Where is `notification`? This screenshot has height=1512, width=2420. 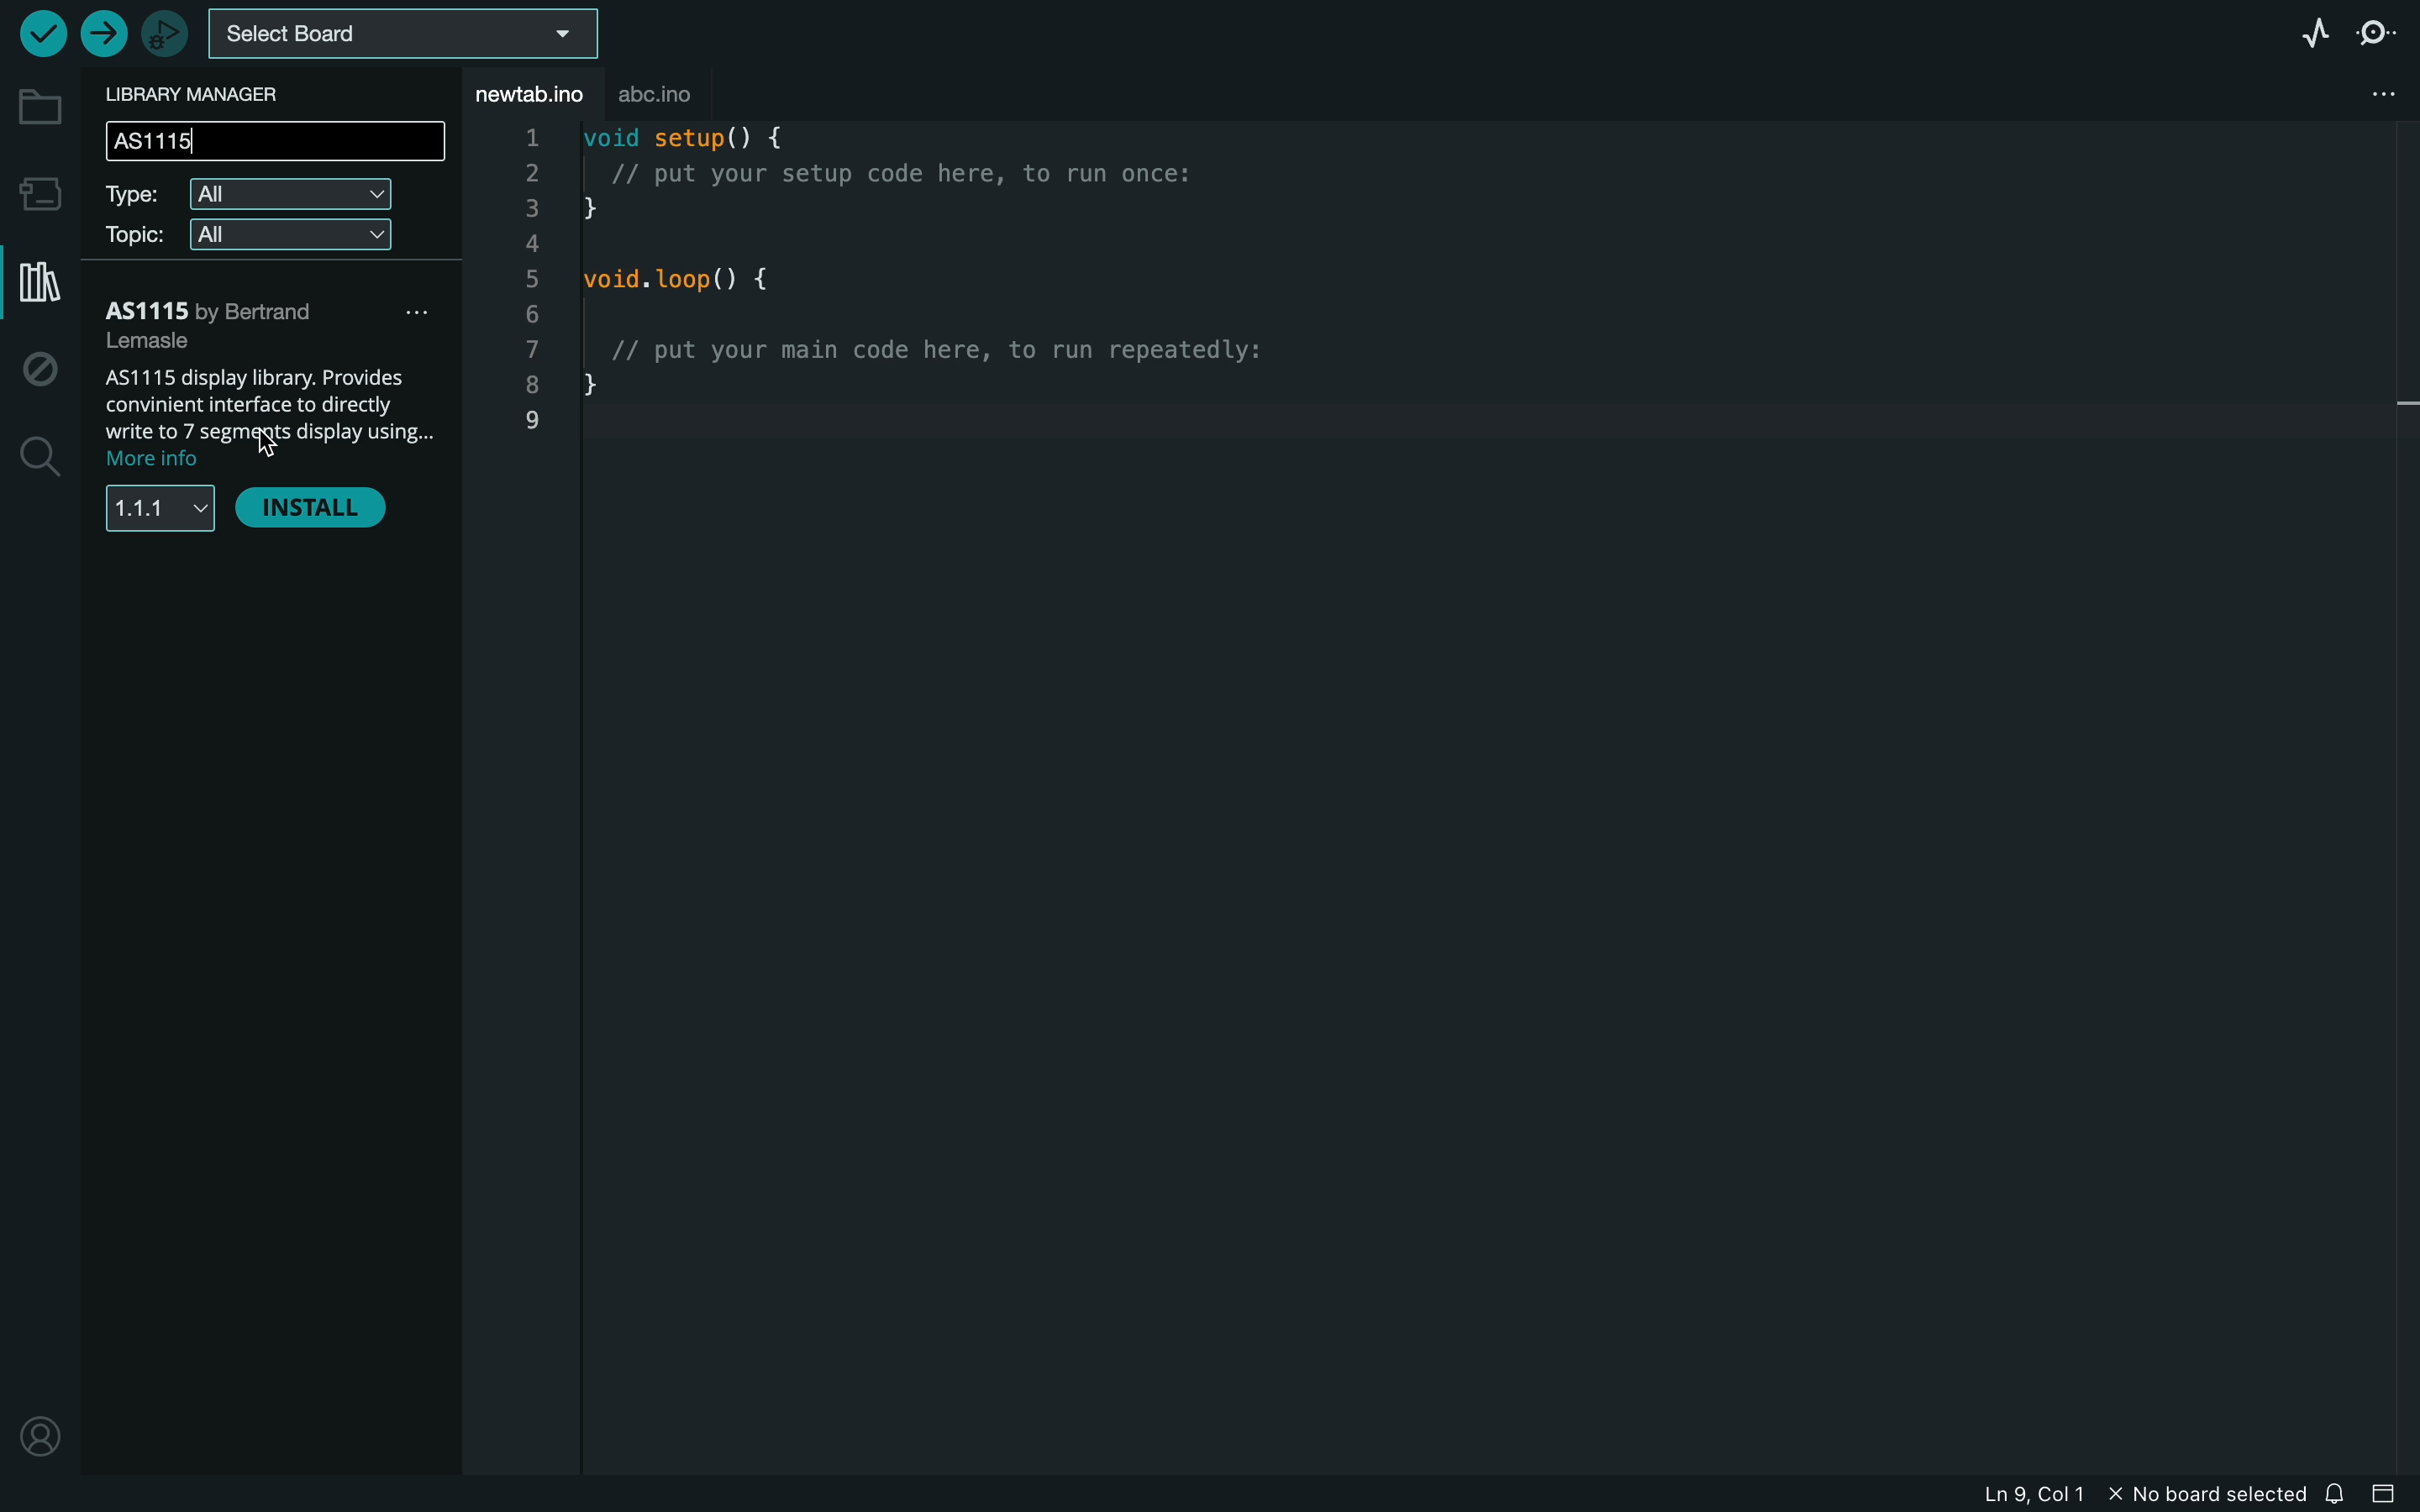
notification is located at coordinates (2334, 1497).